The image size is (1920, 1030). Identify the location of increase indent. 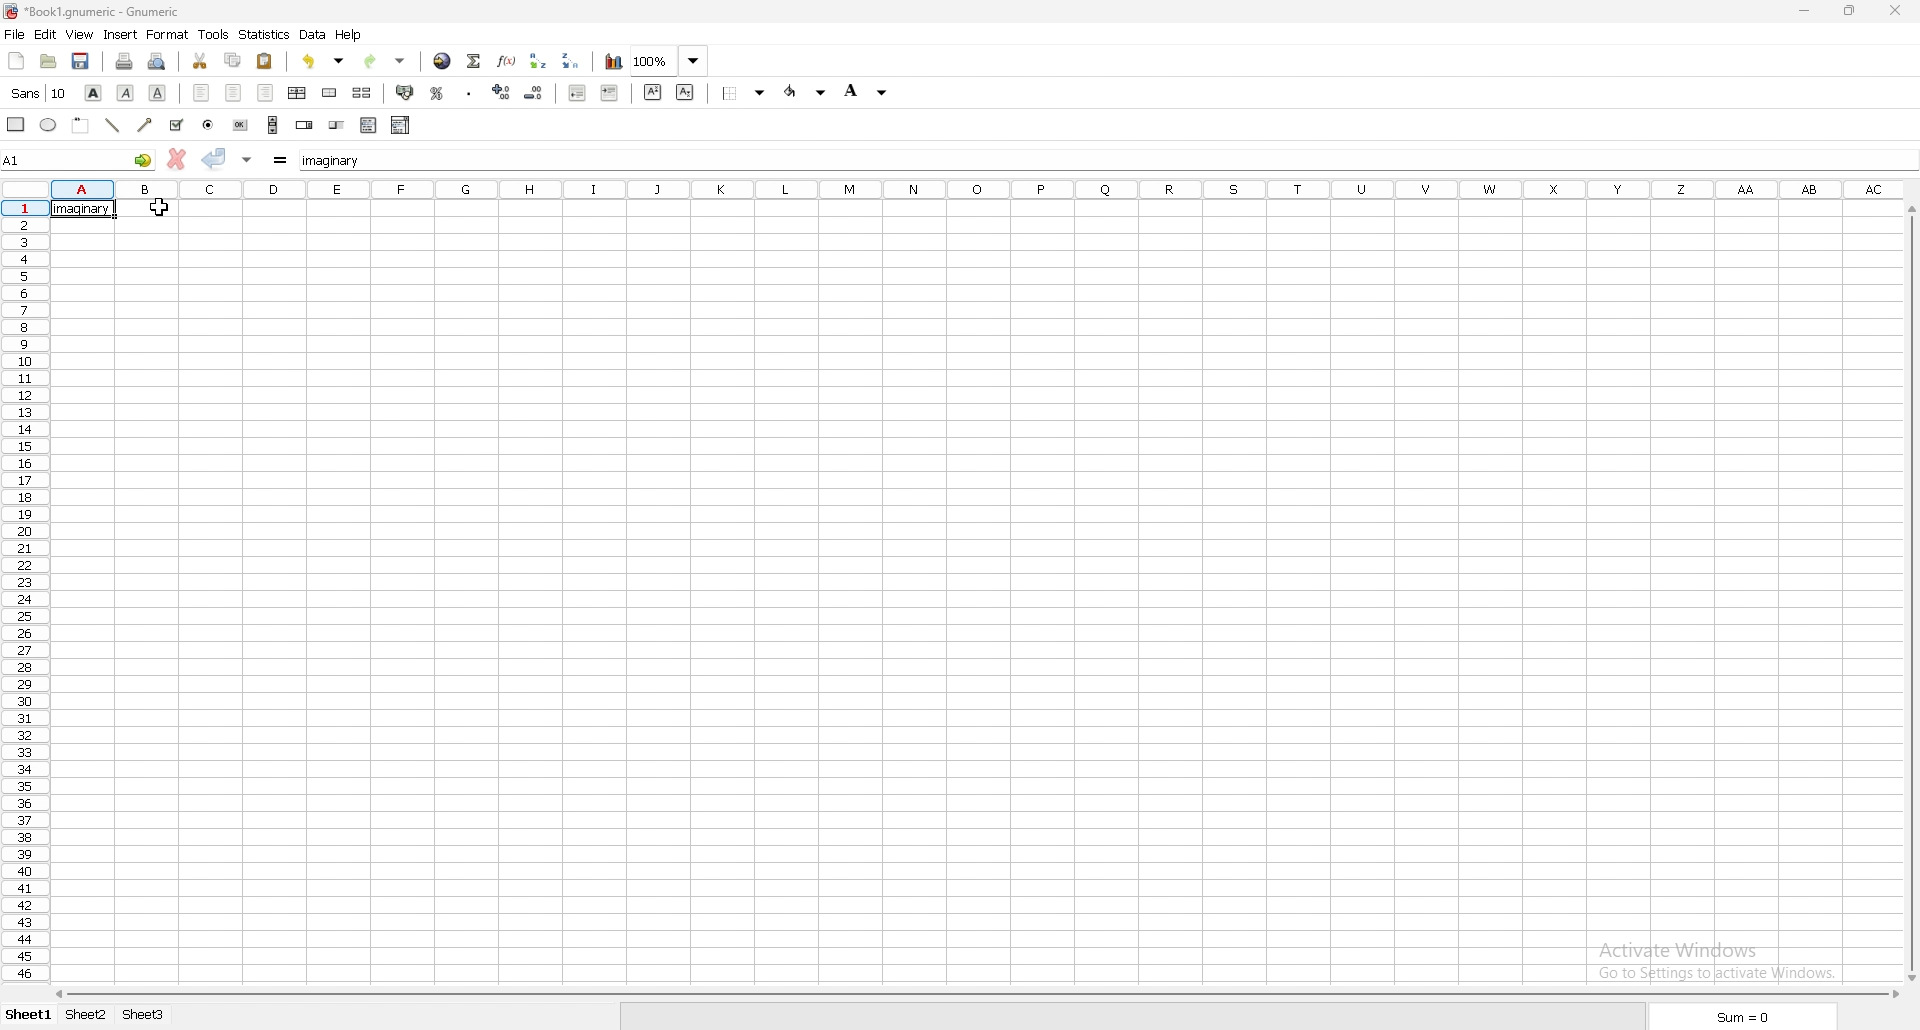
(611, 94).